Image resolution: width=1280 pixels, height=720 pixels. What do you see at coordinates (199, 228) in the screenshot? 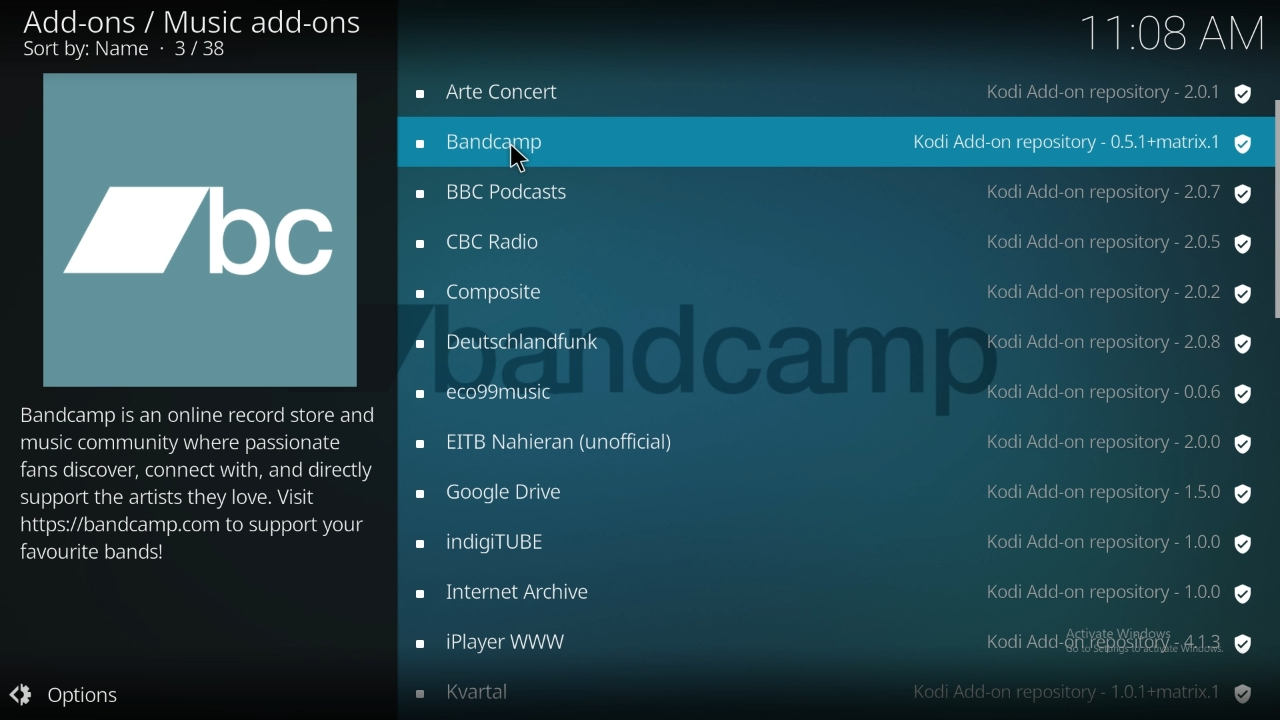
I see `add on photo` at bounding box center [199, 228].